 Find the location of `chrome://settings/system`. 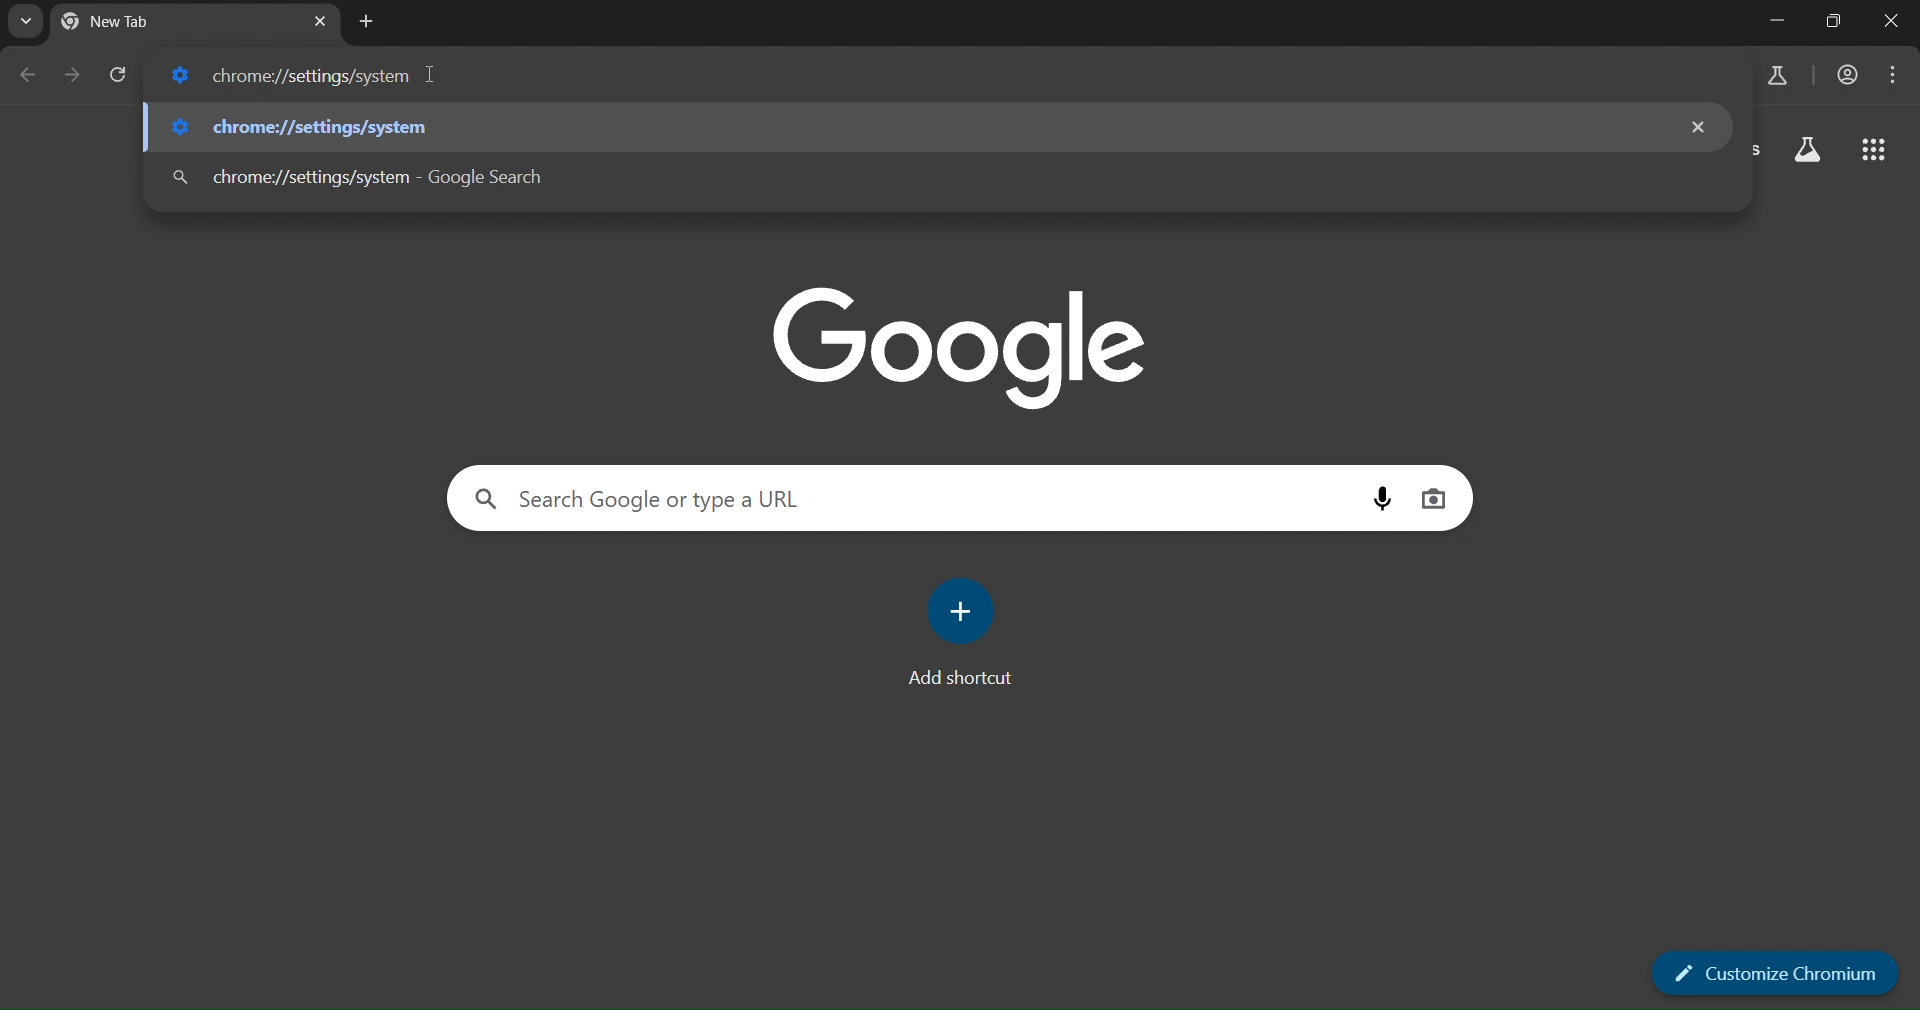

chrome://settings/system is located at coordinates (314, 129).